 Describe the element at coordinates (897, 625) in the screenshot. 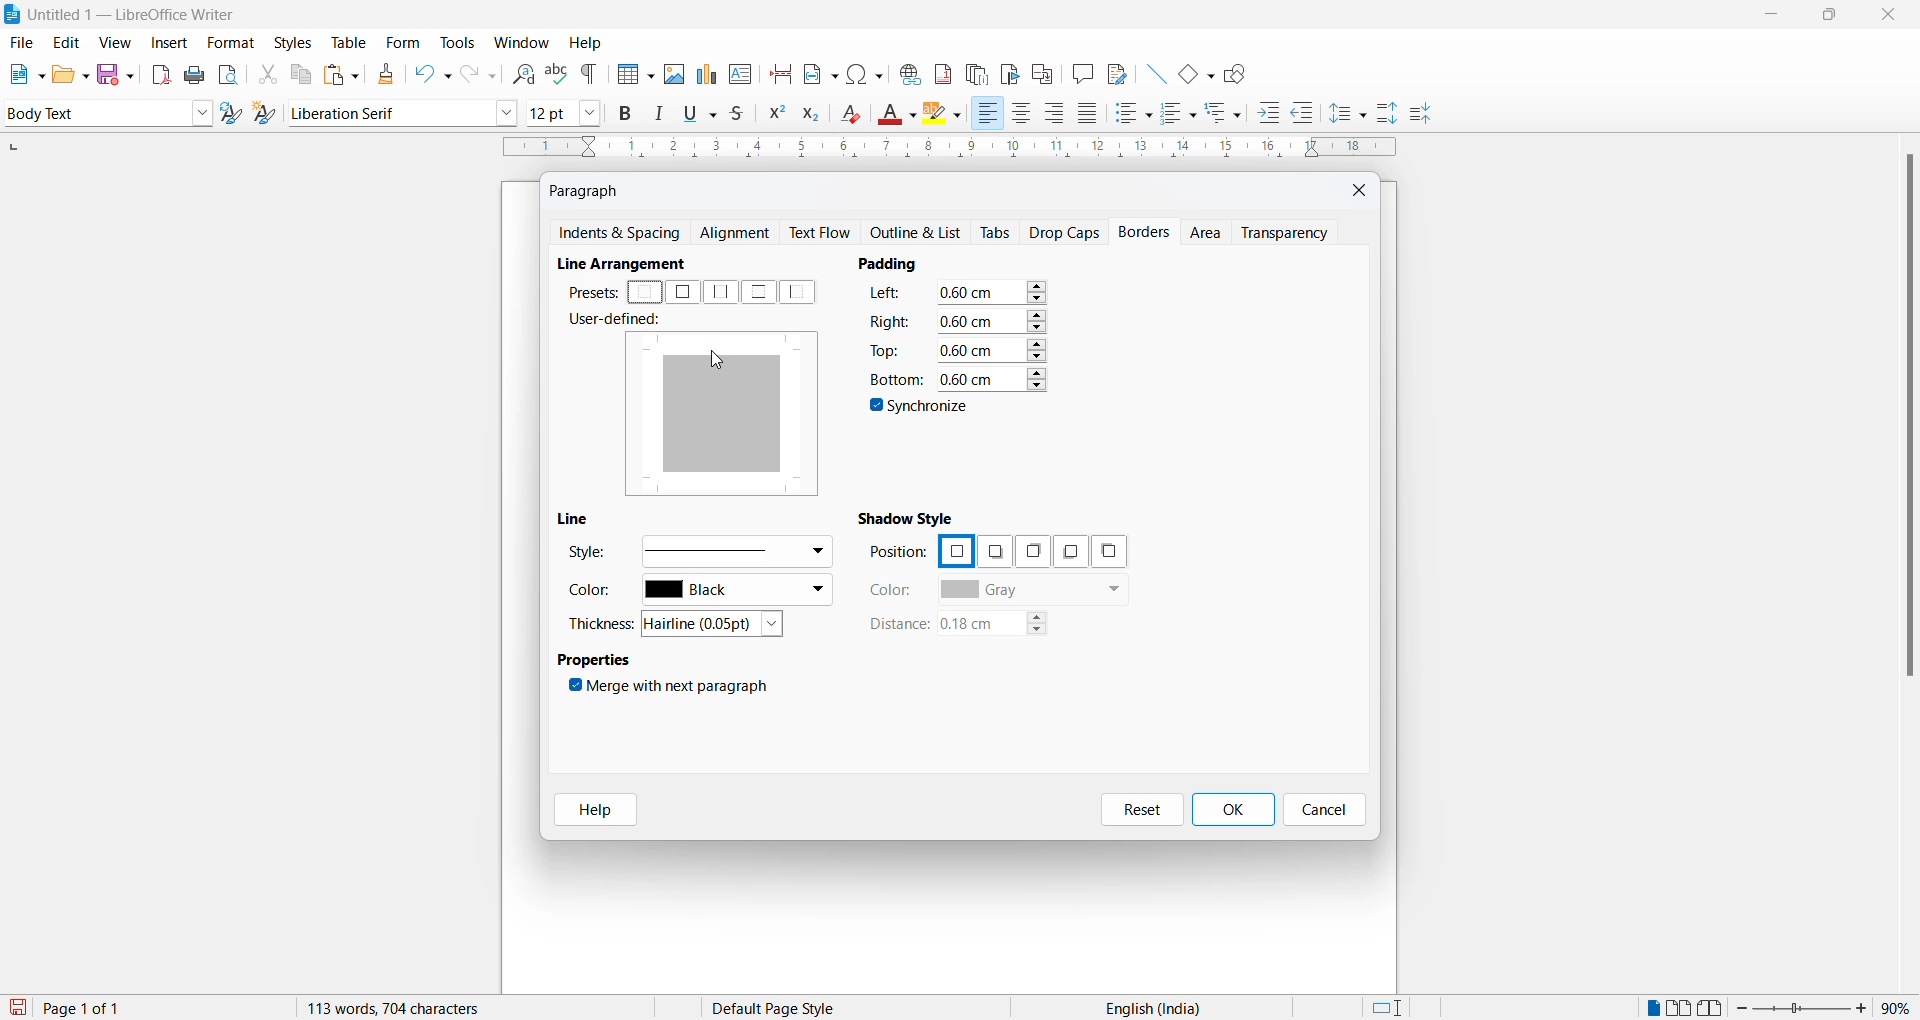

I see `distance` at that location.